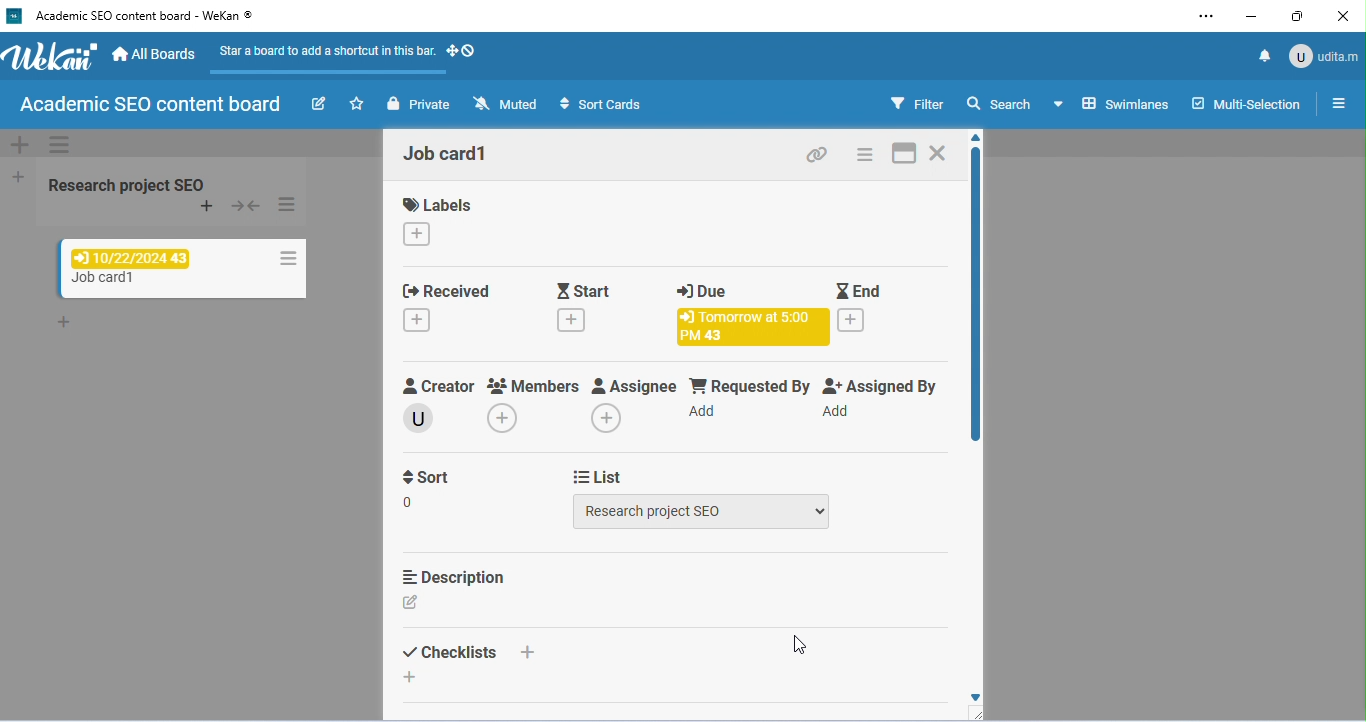 The image size is (1366, 722). What do you see at coordinates (581, 290) in the screenshot?
I see `start` at bounding box center [581, 290].